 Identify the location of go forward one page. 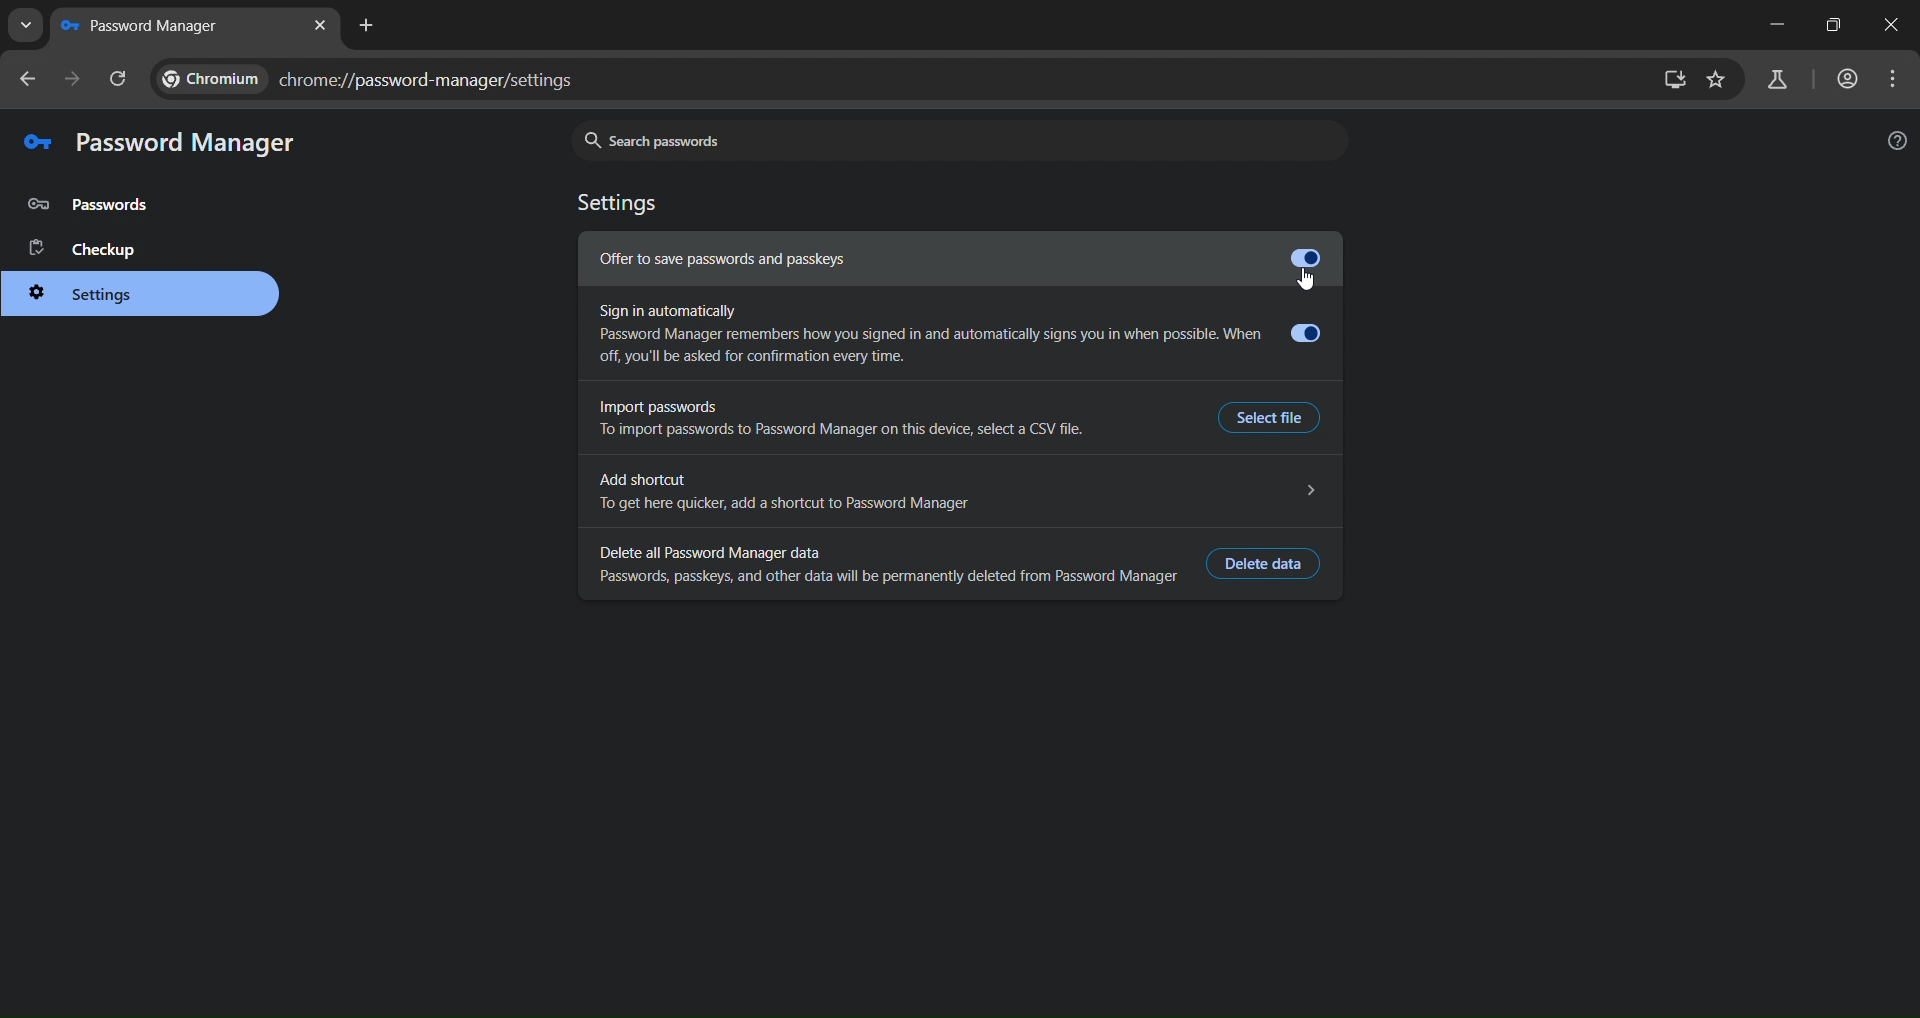
(71, 81).